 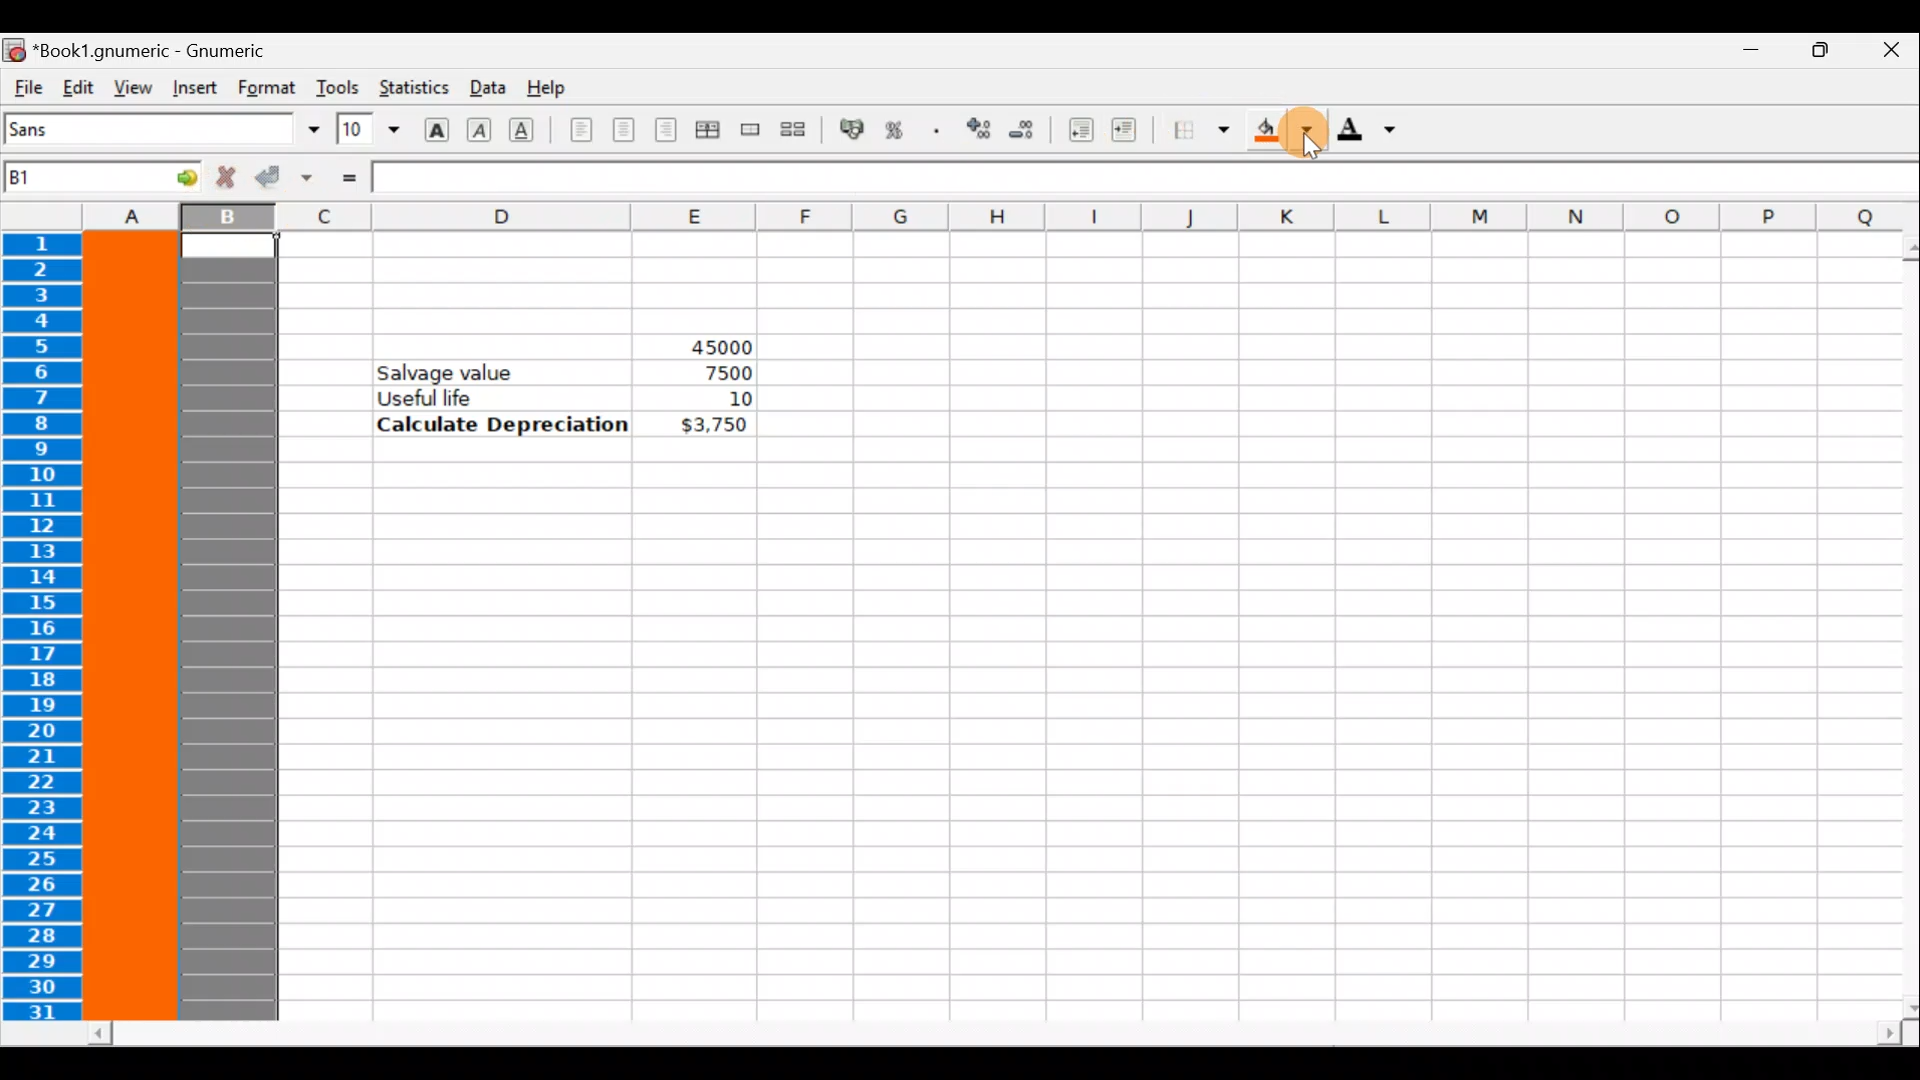 What do you see at coordinates (503, 423) in the screenshot?
I see `Calculate Depreciation` at bounding box center [503, 423].